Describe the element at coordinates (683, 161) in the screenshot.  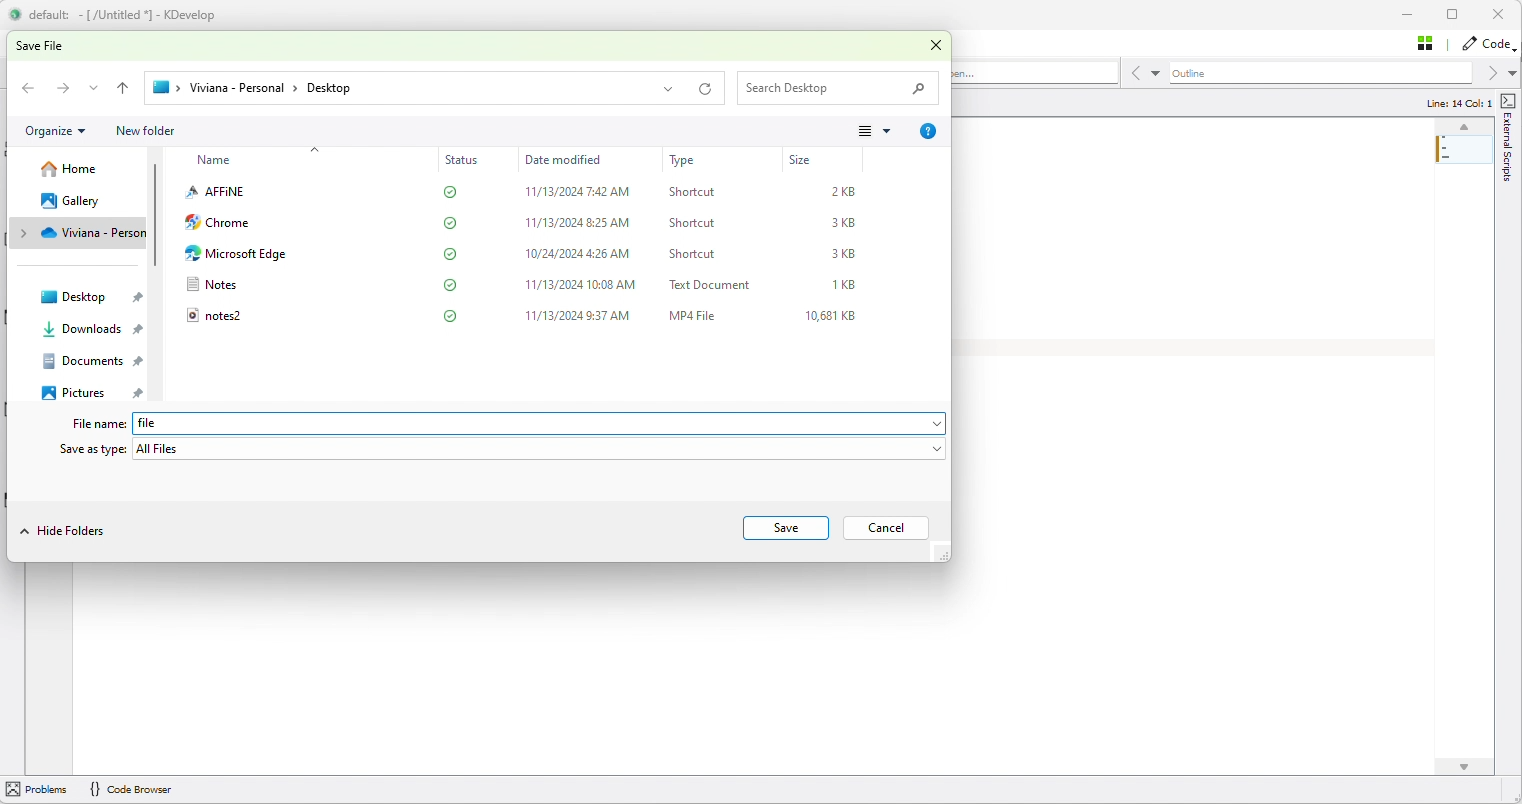
I see `Type` at that location.